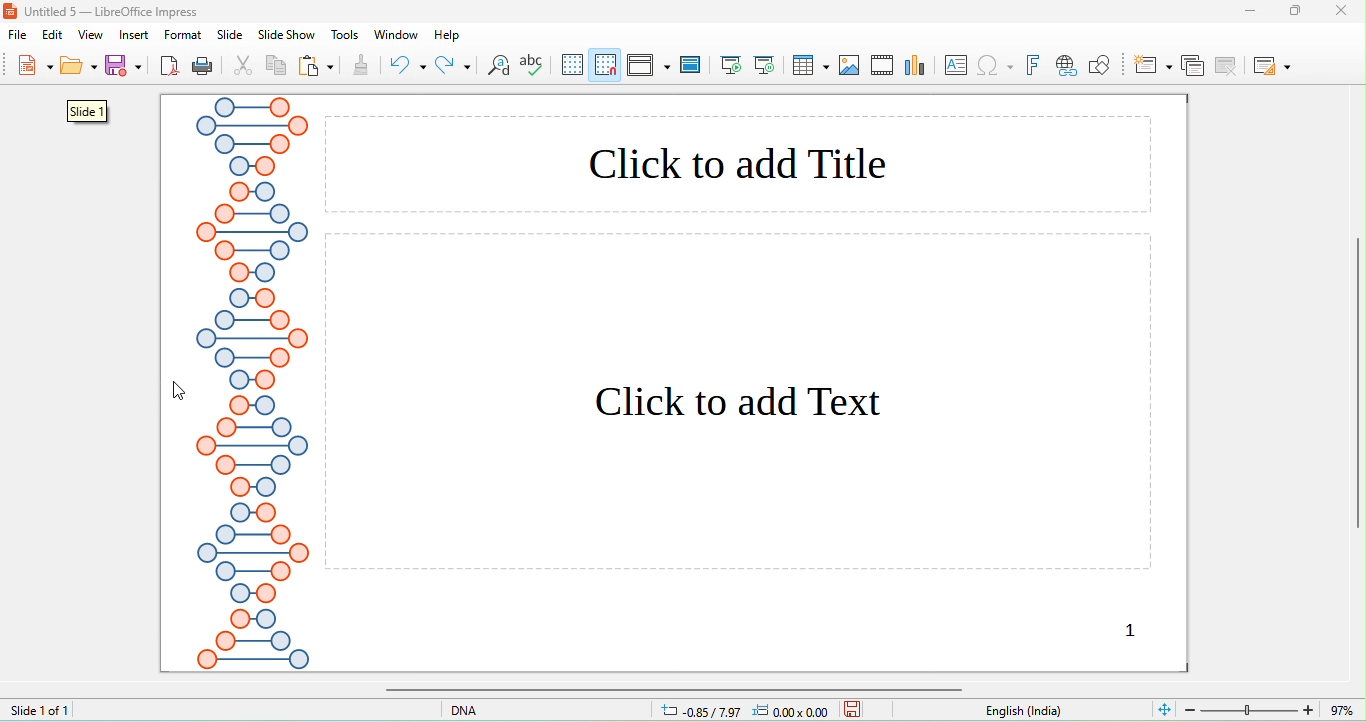 This screenshot has width=1366, height=722. I want to click on DNA theme, so click(252, 383).